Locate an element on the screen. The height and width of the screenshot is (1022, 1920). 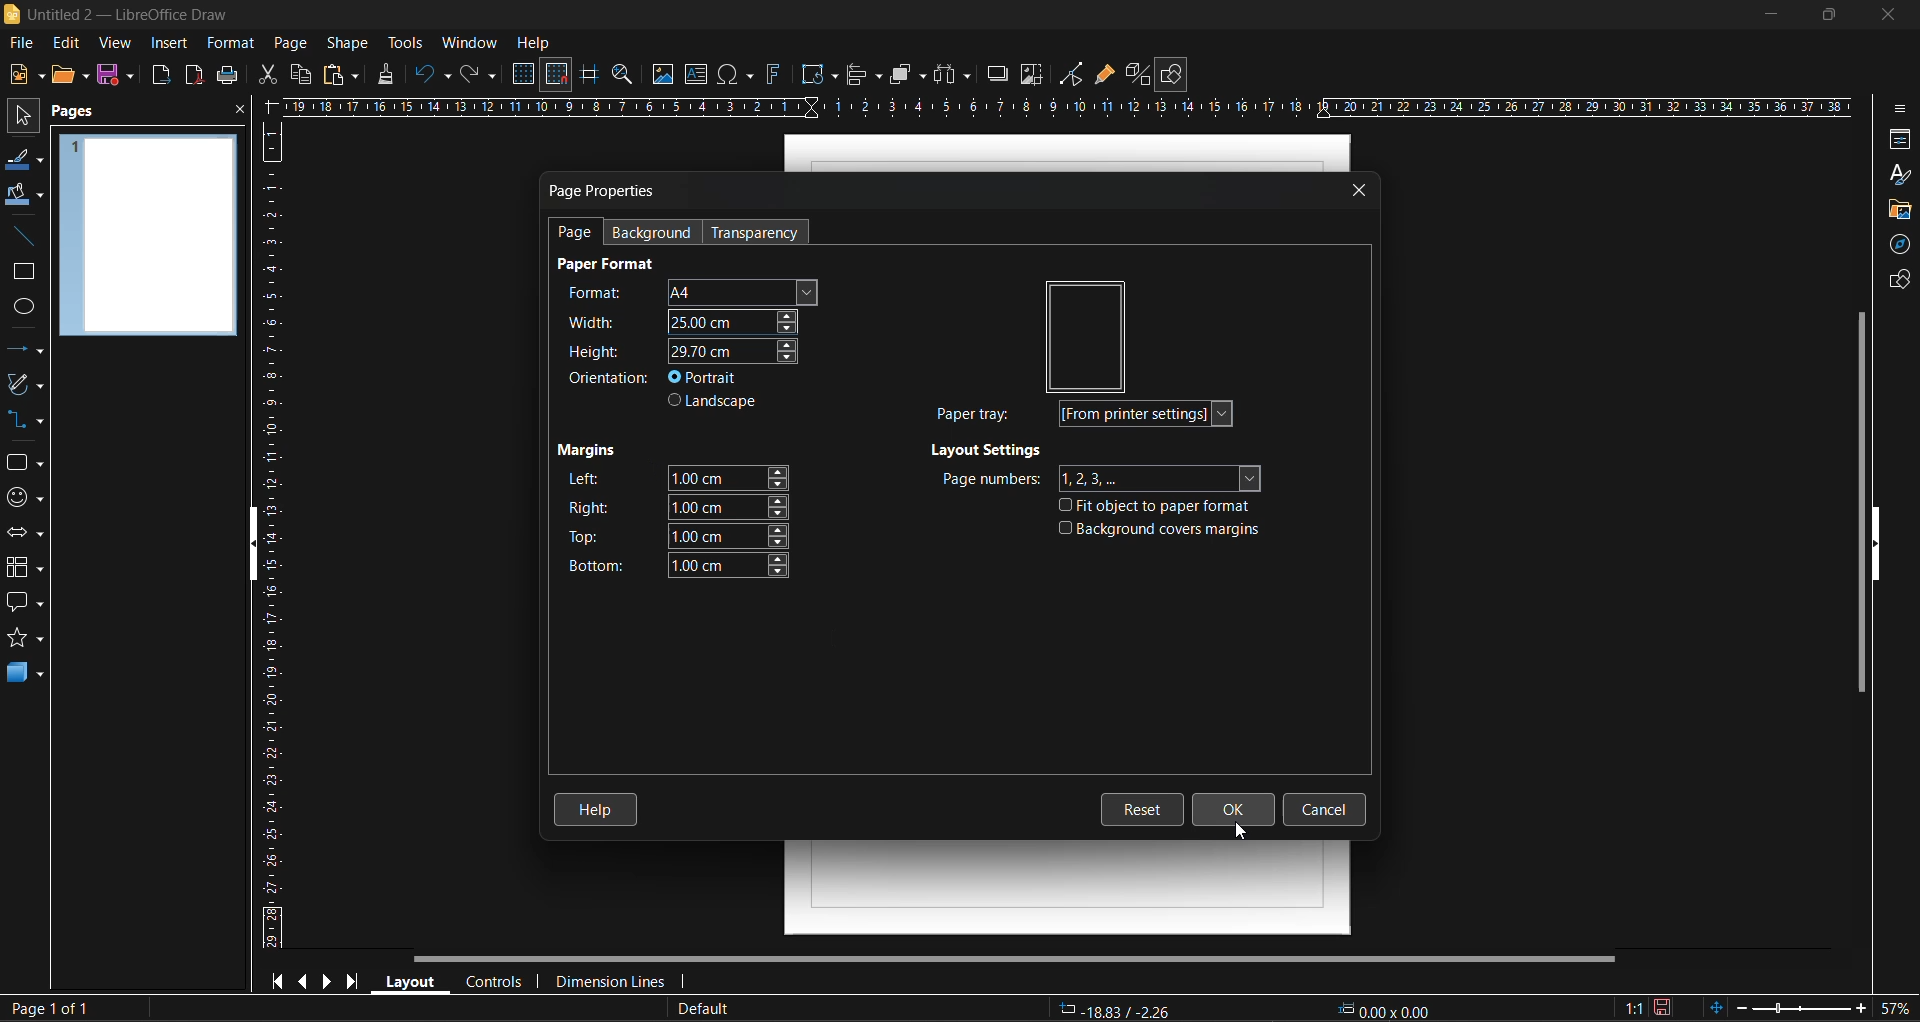
styles is located at coordinates (1900, 176).